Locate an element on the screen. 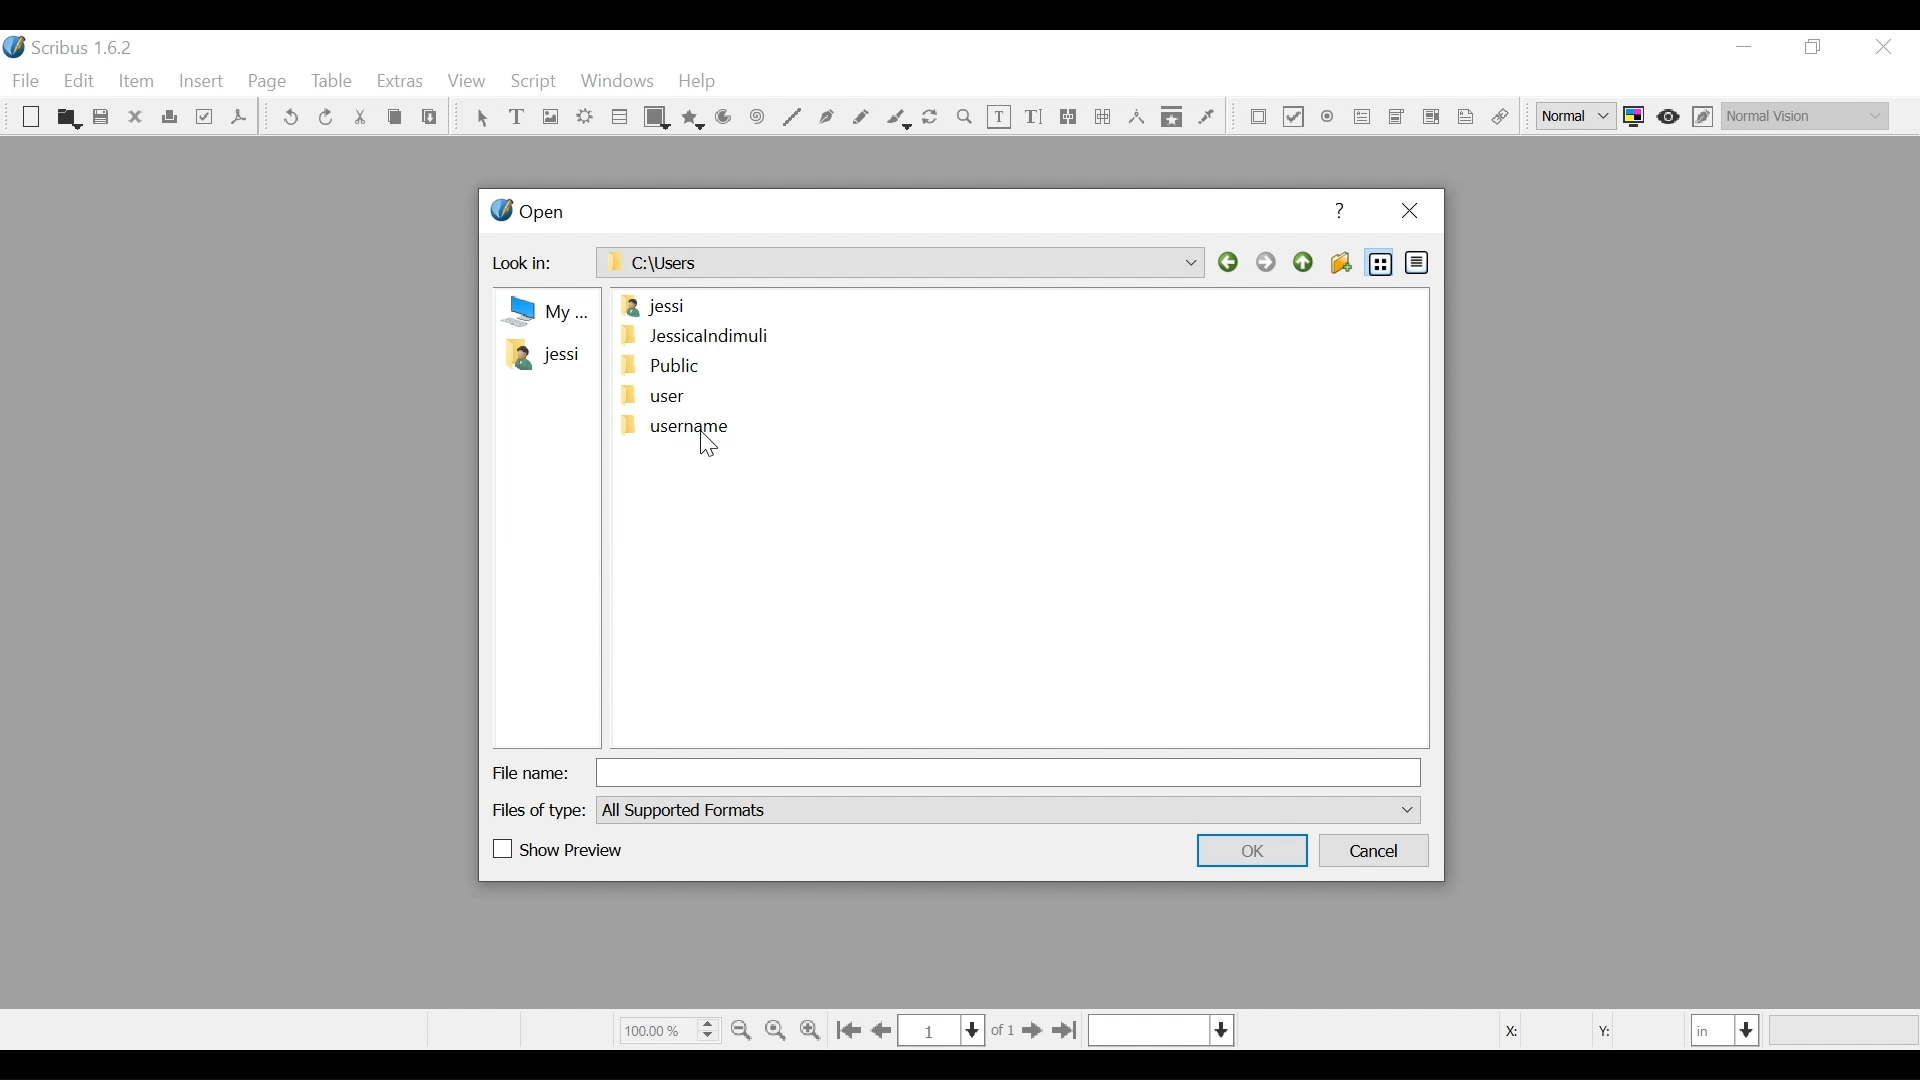  PDF Radio Button is located at coordinates (1329, 119).